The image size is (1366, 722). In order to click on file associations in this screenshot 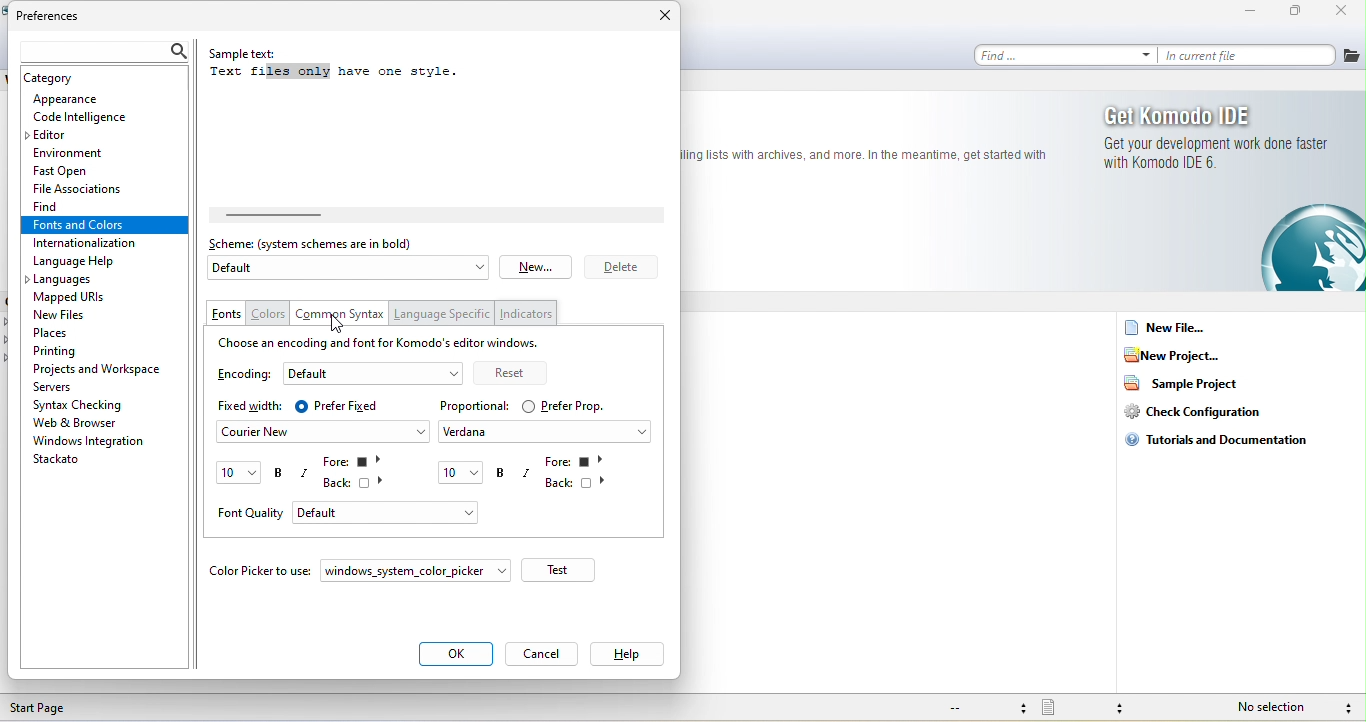, I will do `click(80, 190)`.